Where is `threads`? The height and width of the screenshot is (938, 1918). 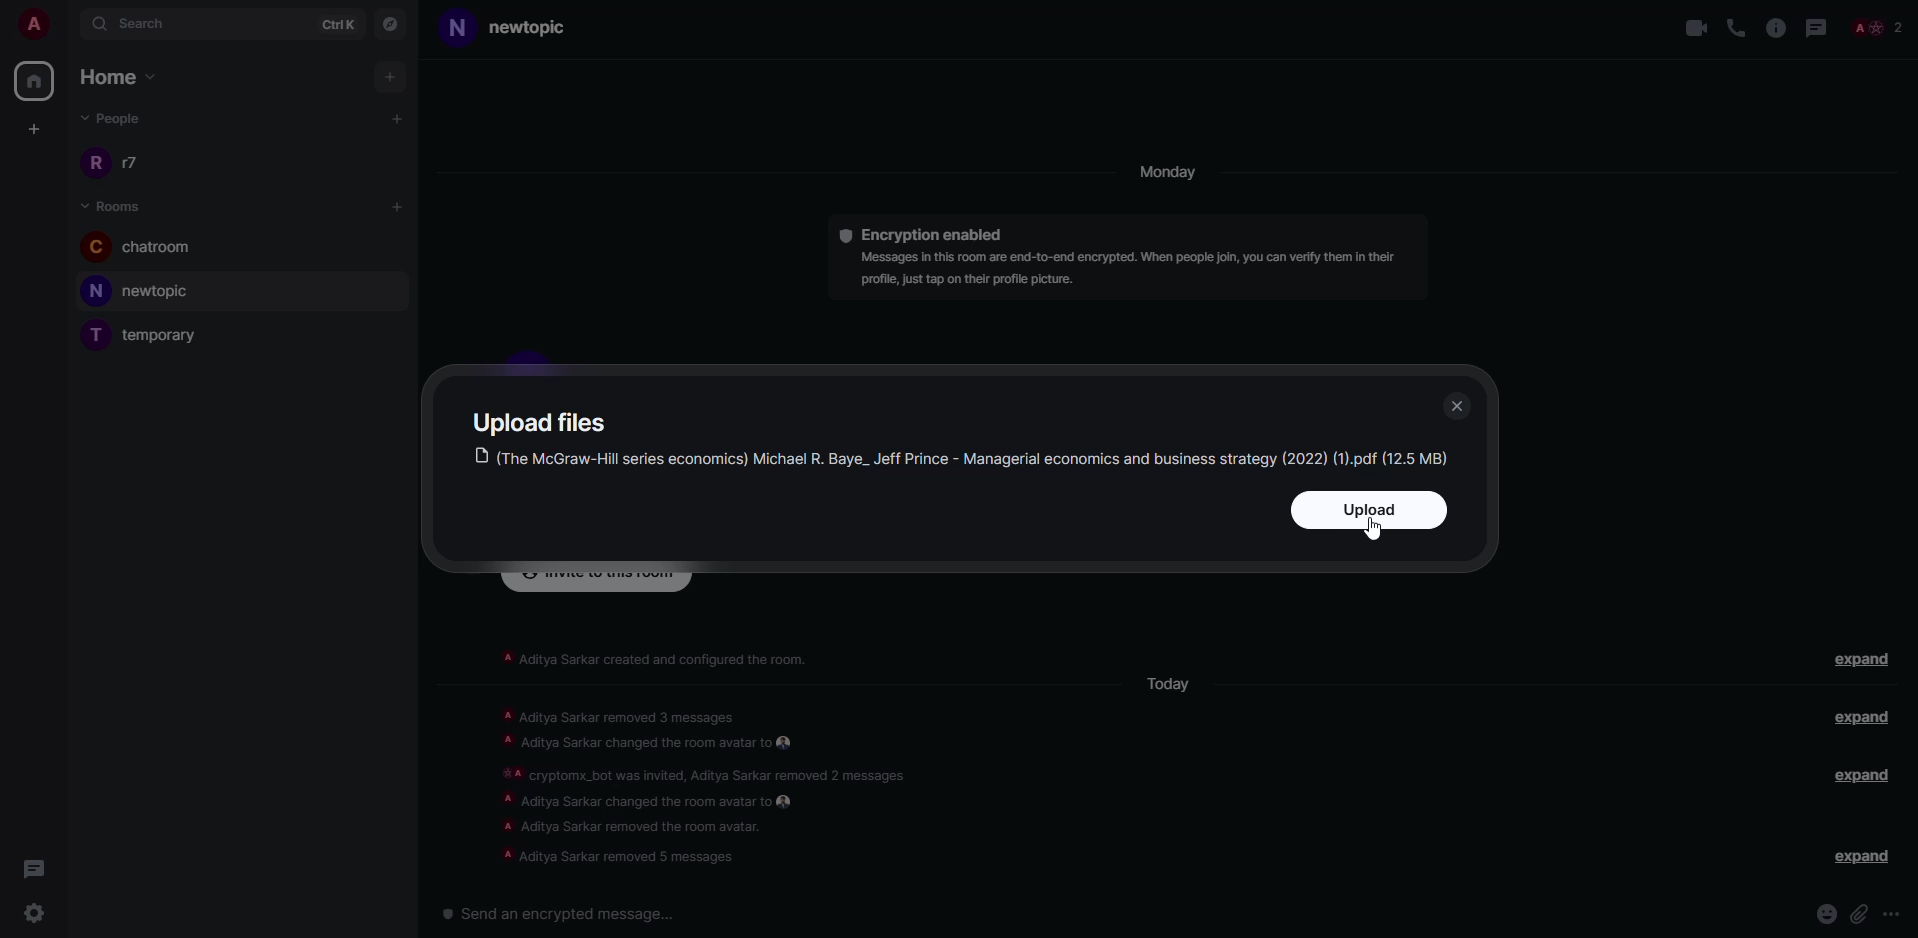
threads is located at coordinates (34, 868).